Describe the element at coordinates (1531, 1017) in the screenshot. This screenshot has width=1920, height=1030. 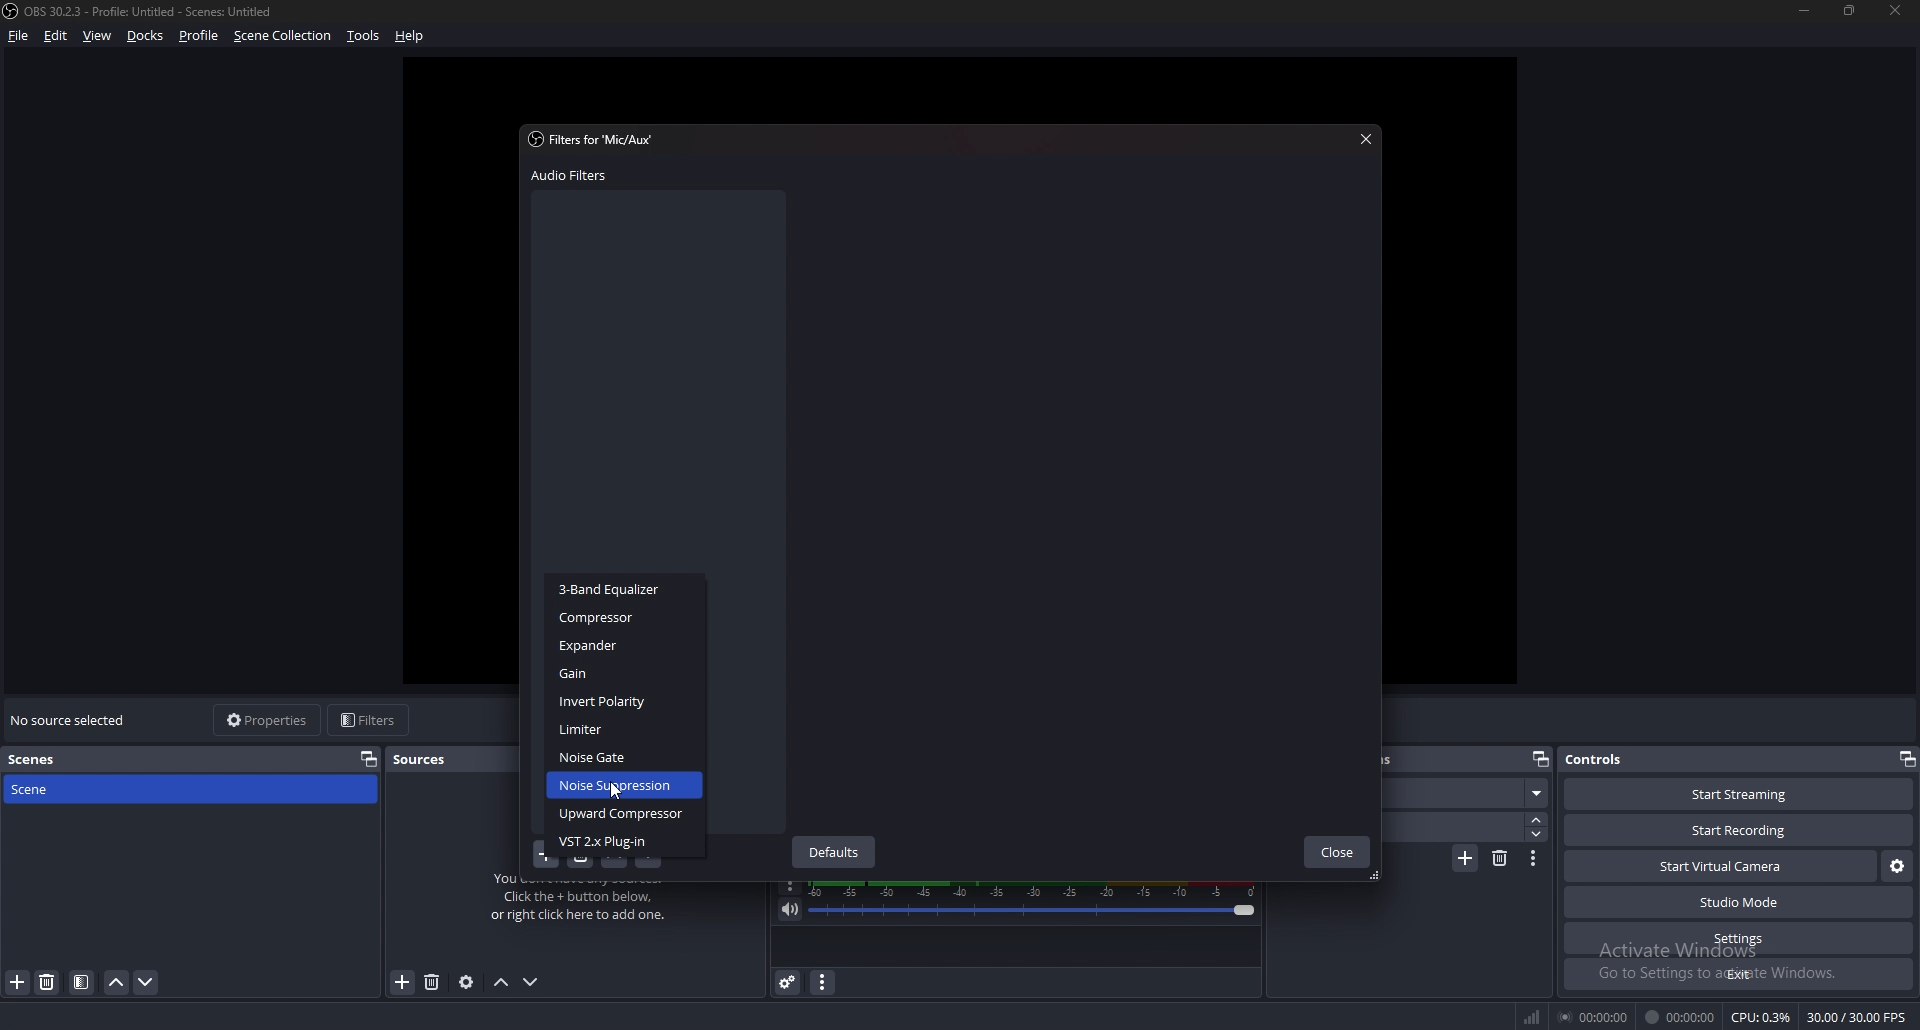
I see `network` at that location.